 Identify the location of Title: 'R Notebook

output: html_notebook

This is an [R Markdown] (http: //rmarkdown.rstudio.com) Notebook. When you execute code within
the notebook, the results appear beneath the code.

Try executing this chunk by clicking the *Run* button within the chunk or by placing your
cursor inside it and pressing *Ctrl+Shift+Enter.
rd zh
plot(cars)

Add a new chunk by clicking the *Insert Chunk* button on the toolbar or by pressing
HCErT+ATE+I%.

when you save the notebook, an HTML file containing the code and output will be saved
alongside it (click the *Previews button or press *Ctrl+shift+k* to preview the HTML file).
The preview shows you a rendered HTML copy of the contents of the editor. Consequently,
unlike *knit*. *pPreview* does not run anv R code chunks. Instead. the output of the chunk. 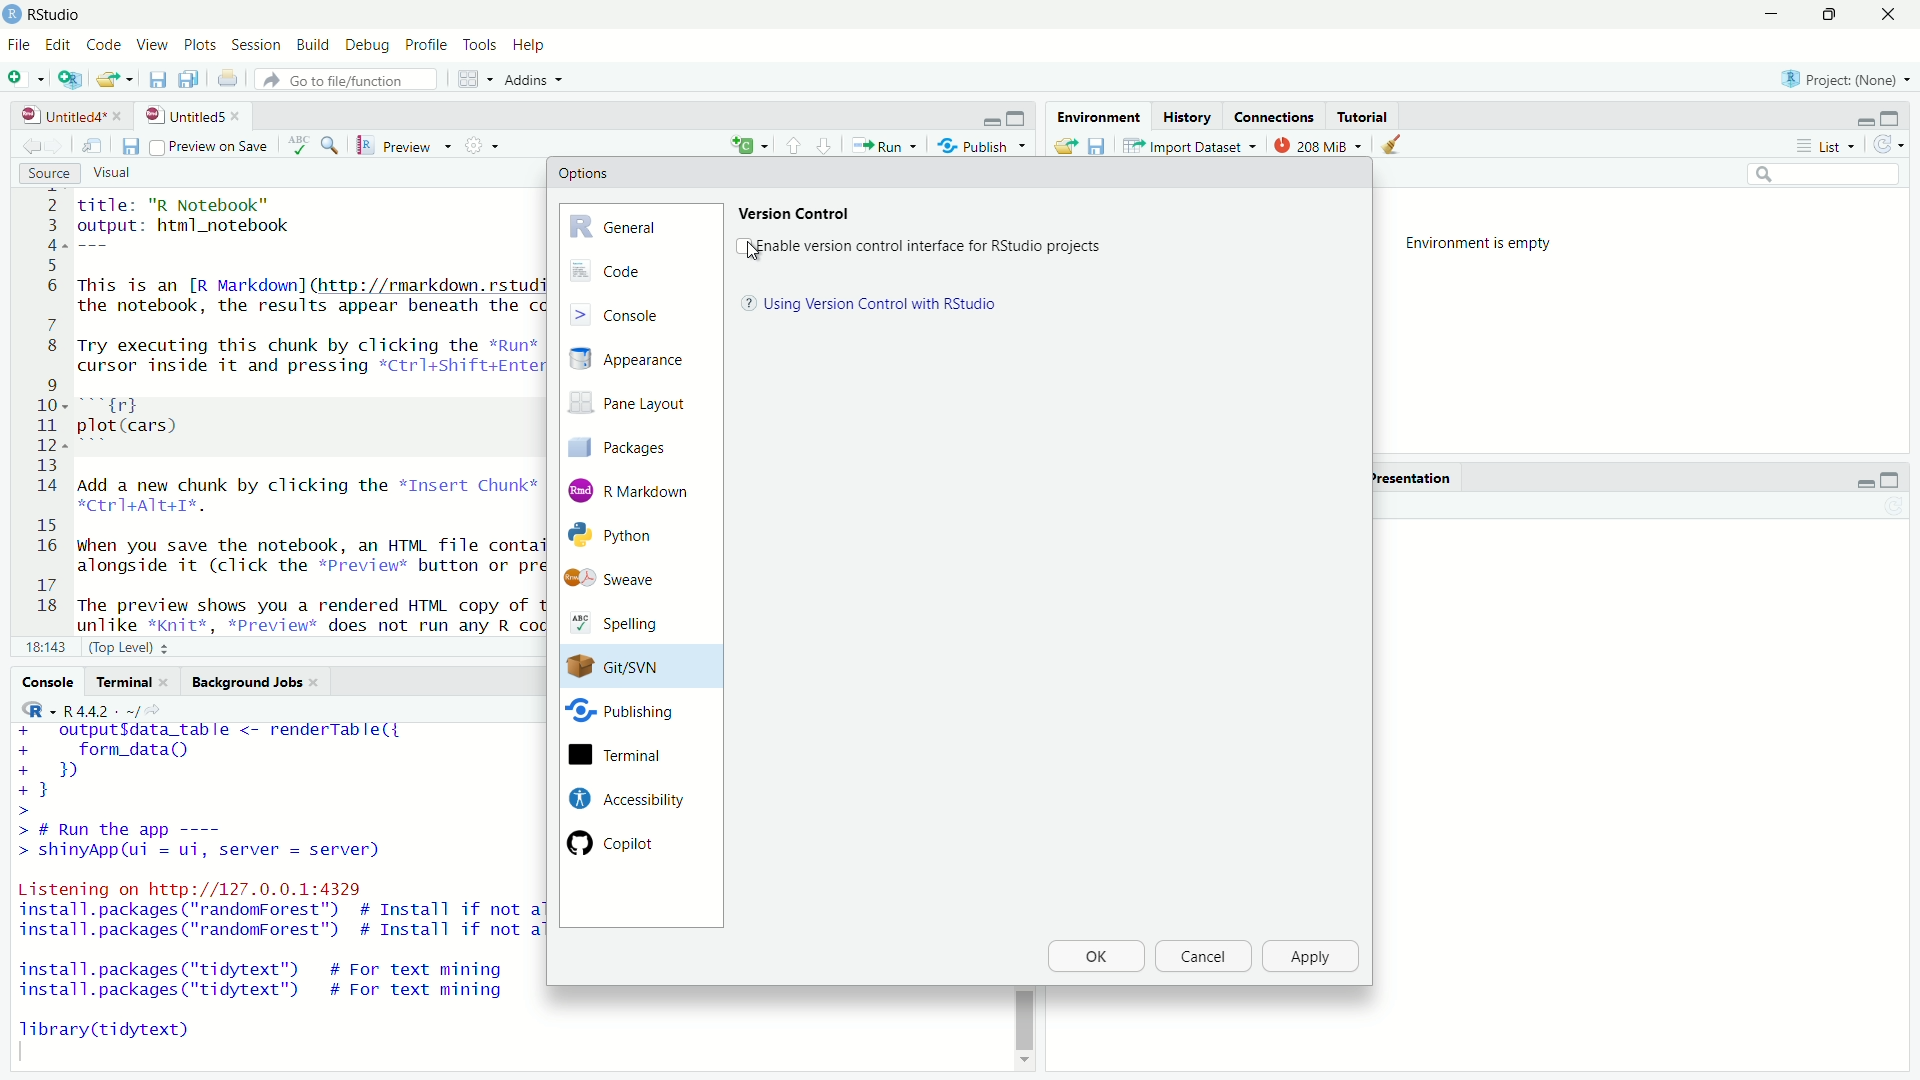
(305, 412).